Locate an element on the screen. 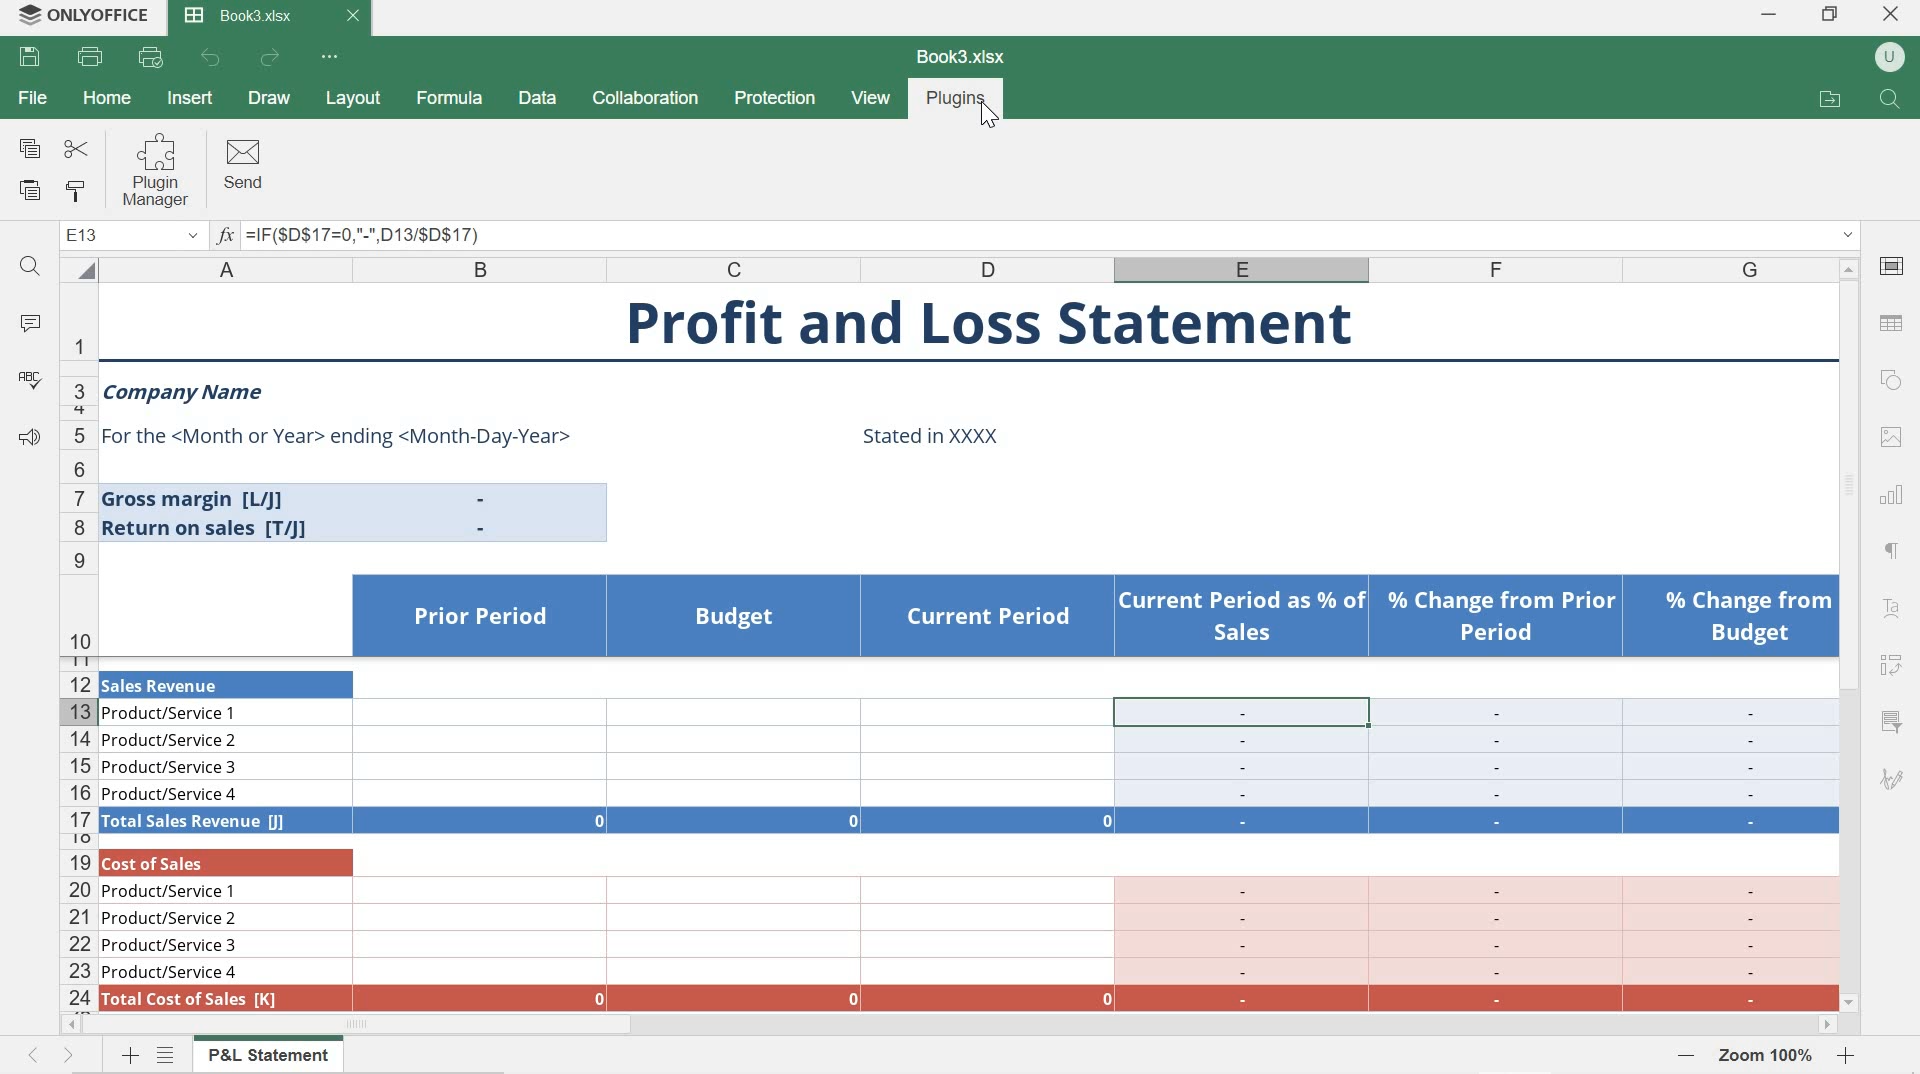 This screenshot has height=1074, width=1920. For the <Month or Year> ending <Month-Day-Year> is located at coordinates (340, 437).